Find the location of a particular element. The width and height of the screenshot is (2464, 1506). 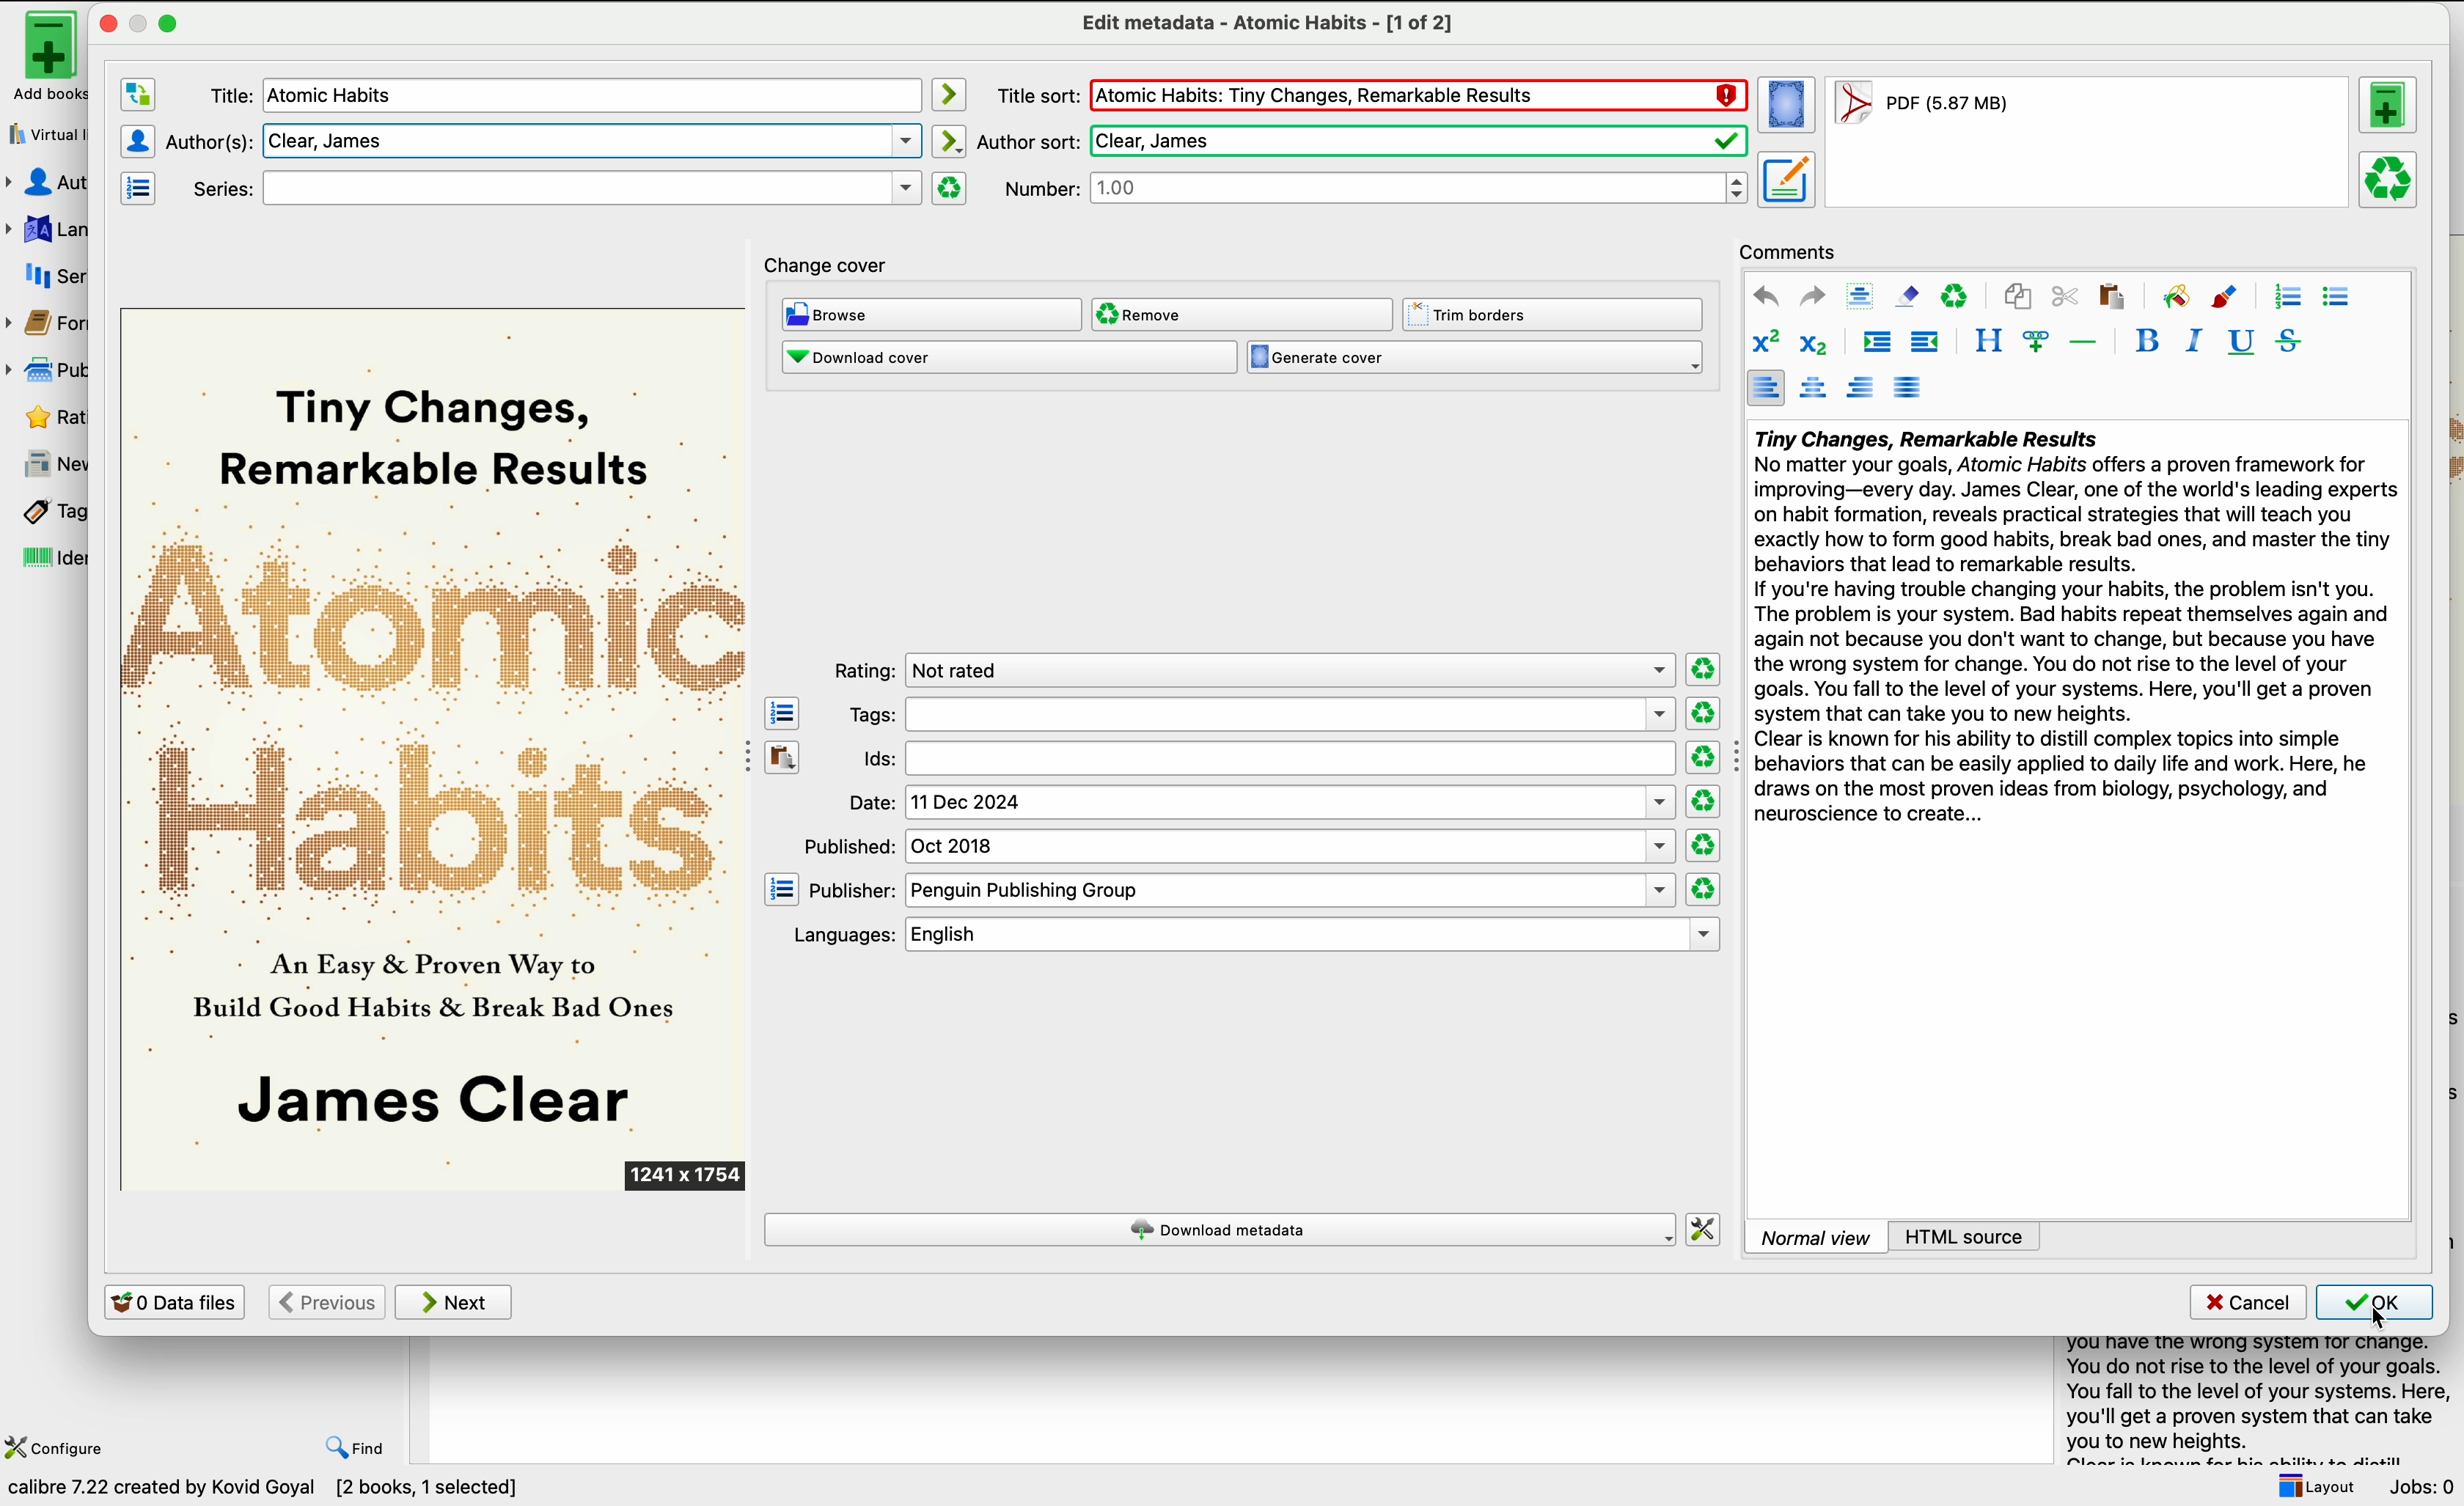

clear is located at coordinates (1956, 295).